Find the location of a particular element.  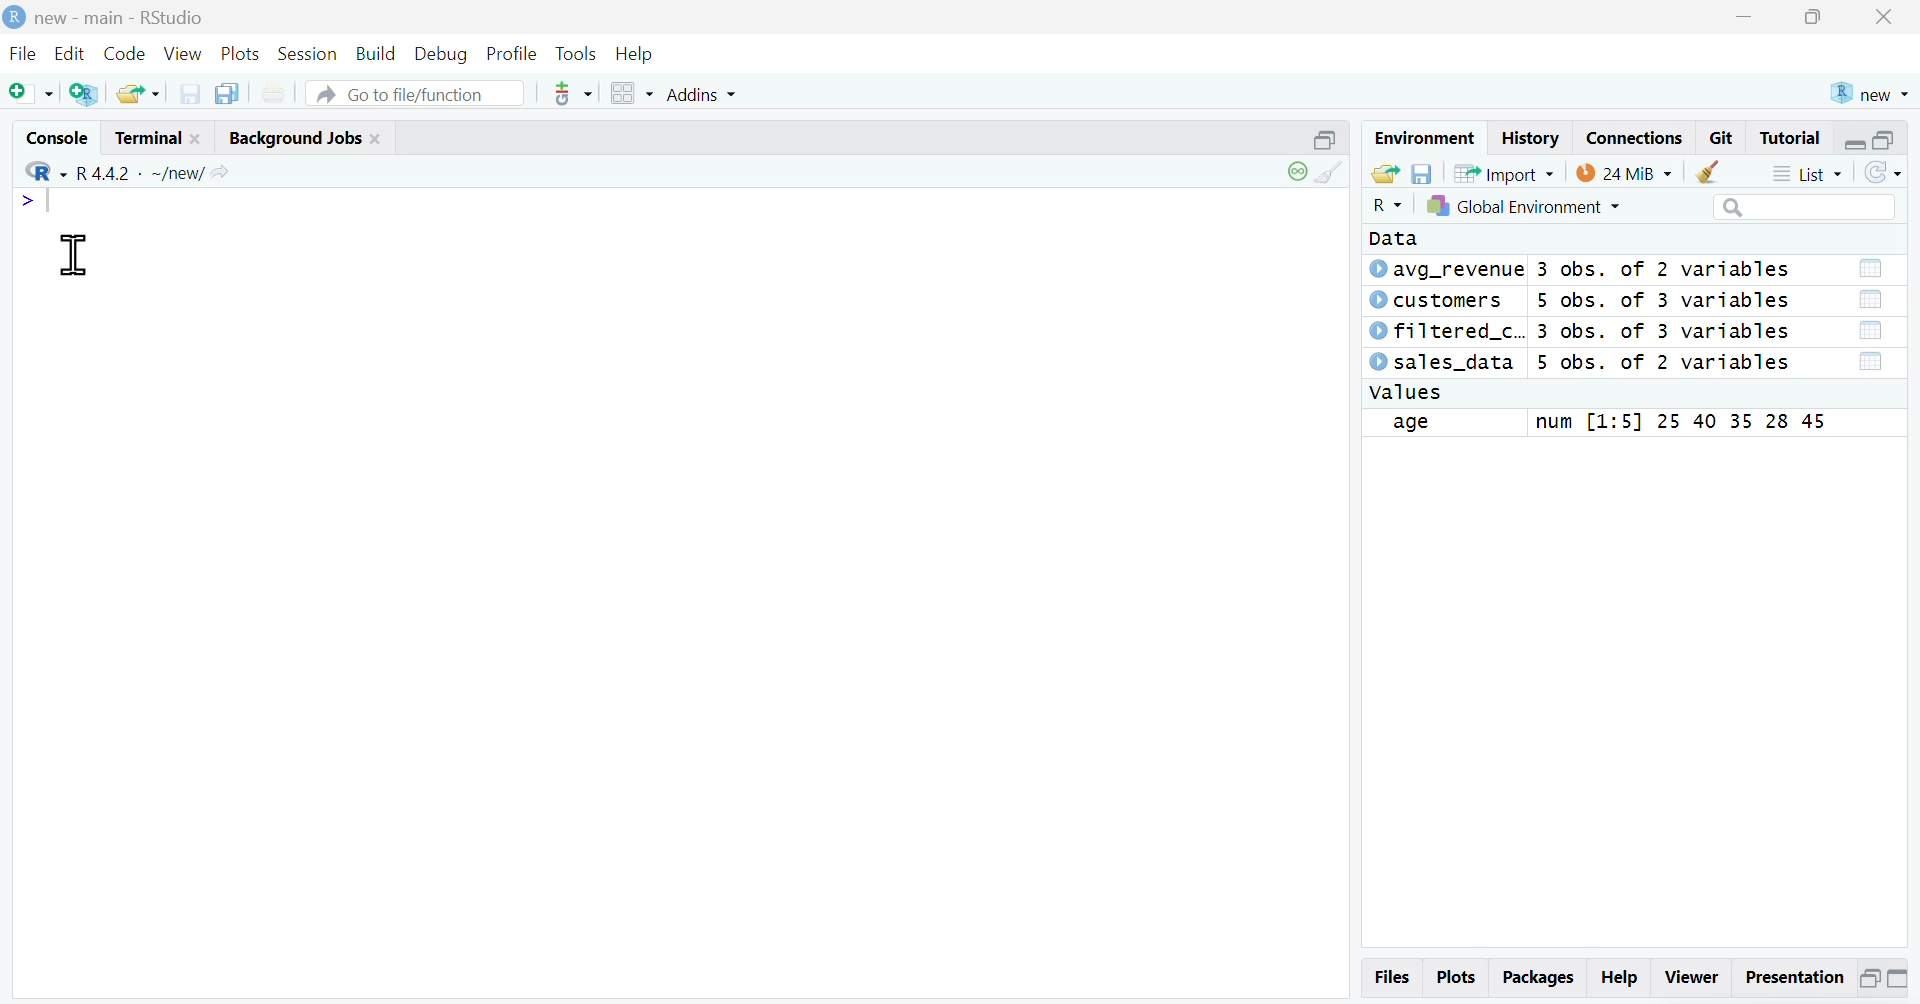

Open an Existing File is located at coordinates (137, 94).